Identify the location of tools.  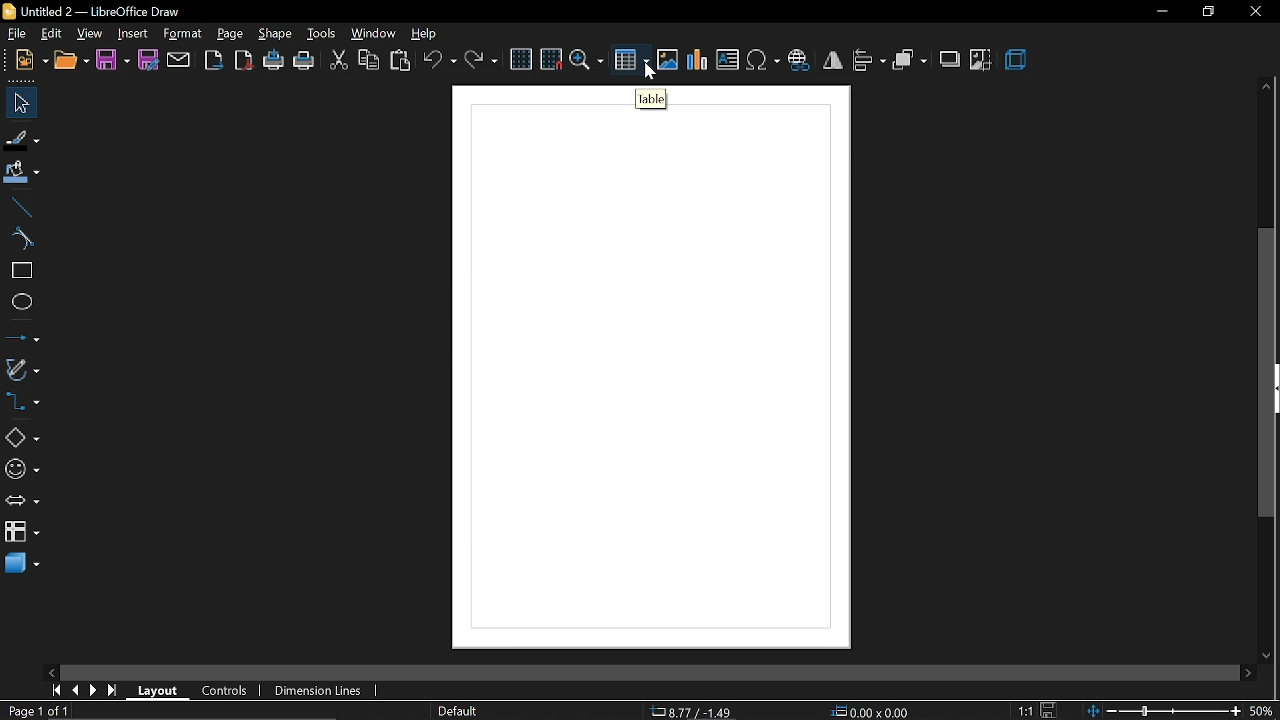
(323, 34).